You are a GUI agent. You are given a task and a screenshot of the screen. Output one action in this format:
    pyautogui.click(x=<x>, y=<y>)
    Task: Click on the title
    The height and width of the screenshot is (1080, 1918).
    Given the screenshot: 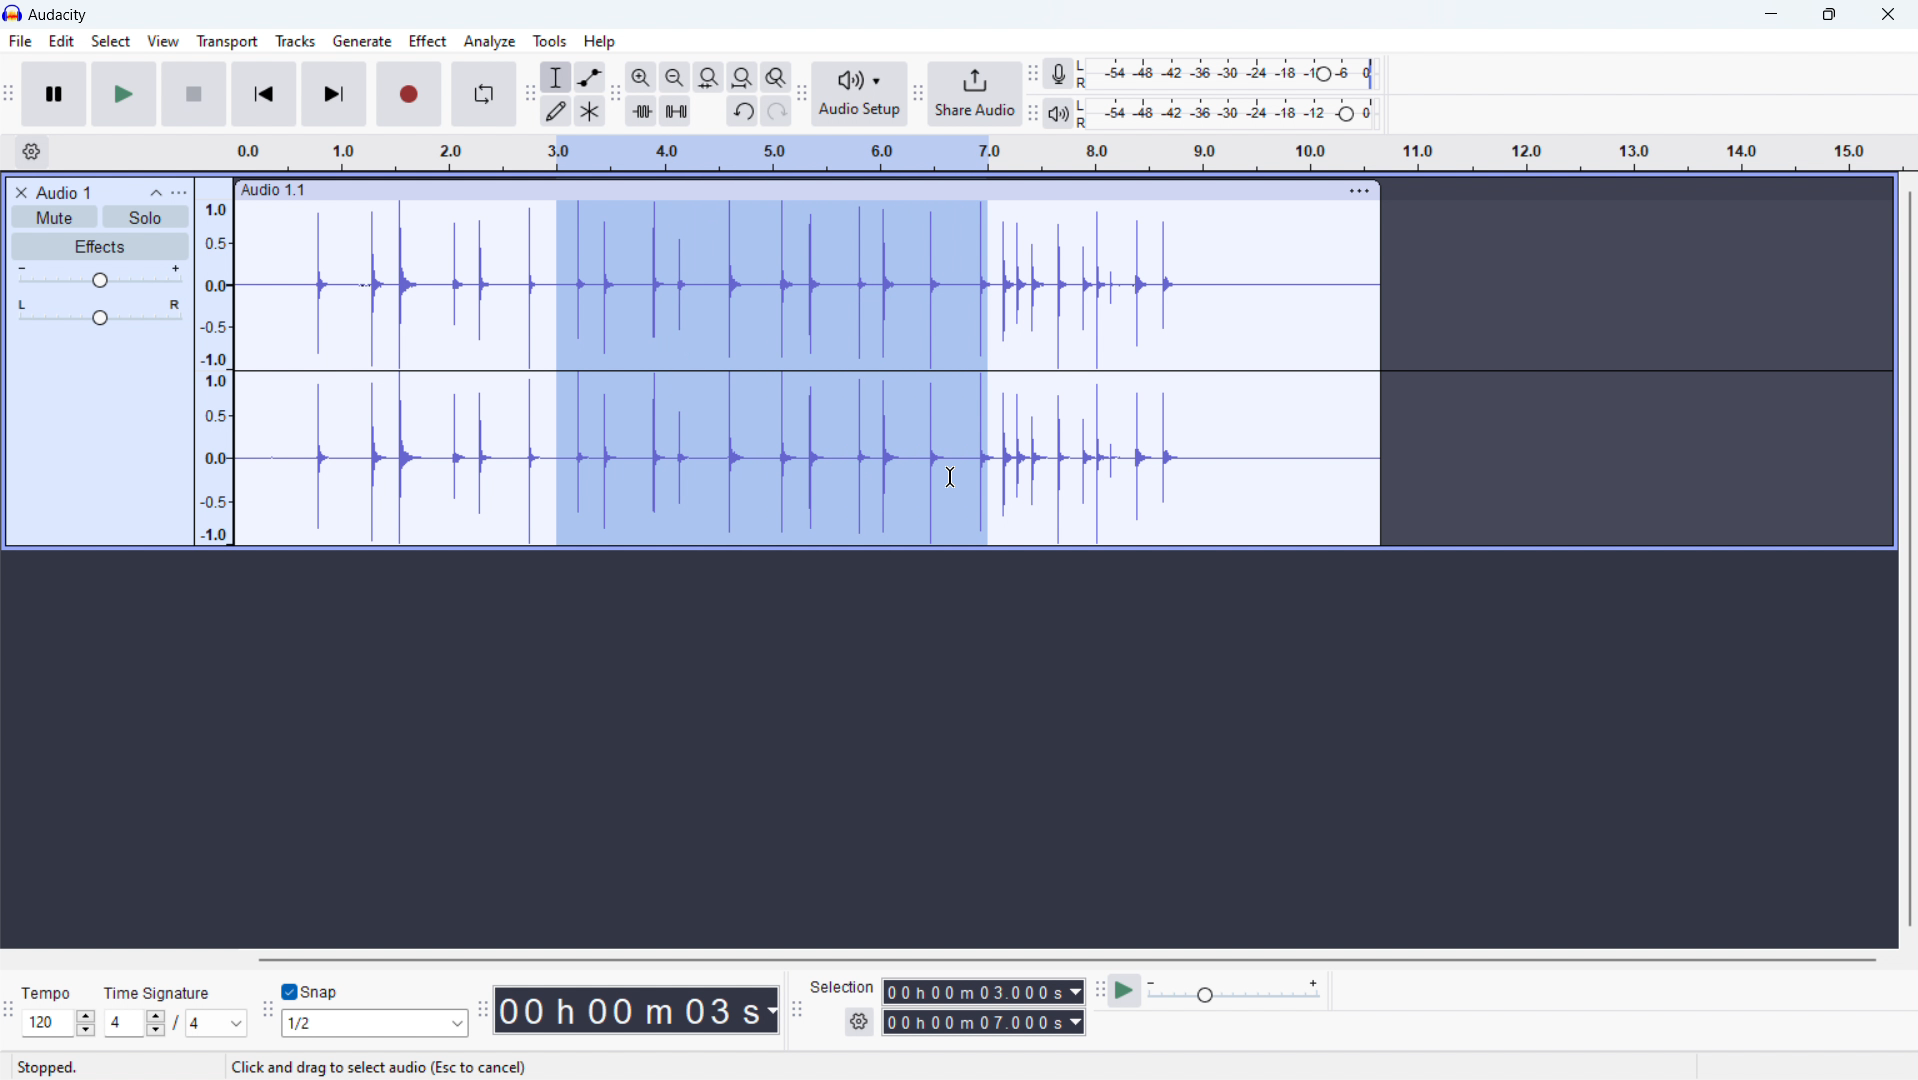 What is the action you would take?
    pyautogui.click(x=57, y=15)
    